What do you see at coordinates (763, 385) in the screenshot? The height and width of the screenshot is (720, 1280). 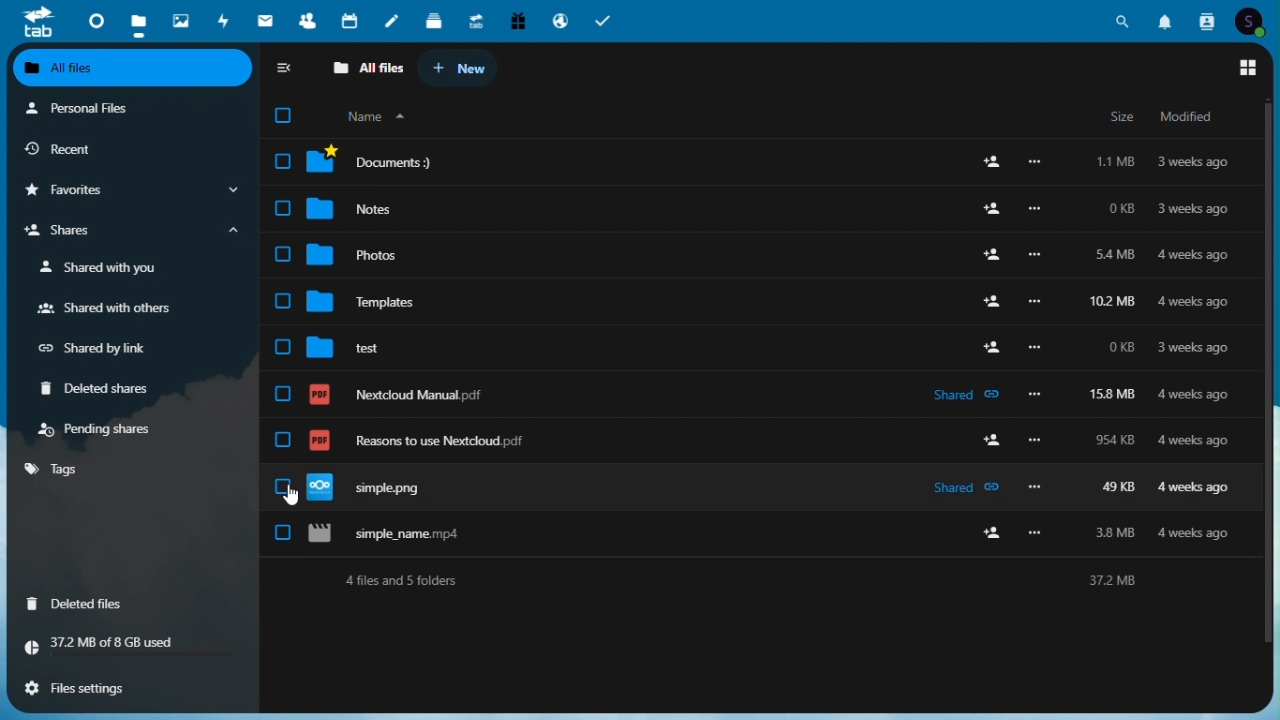 I see `NextcloudManual.pdf 158 MB 4 weeks ago` at bounding box center [763, 385].